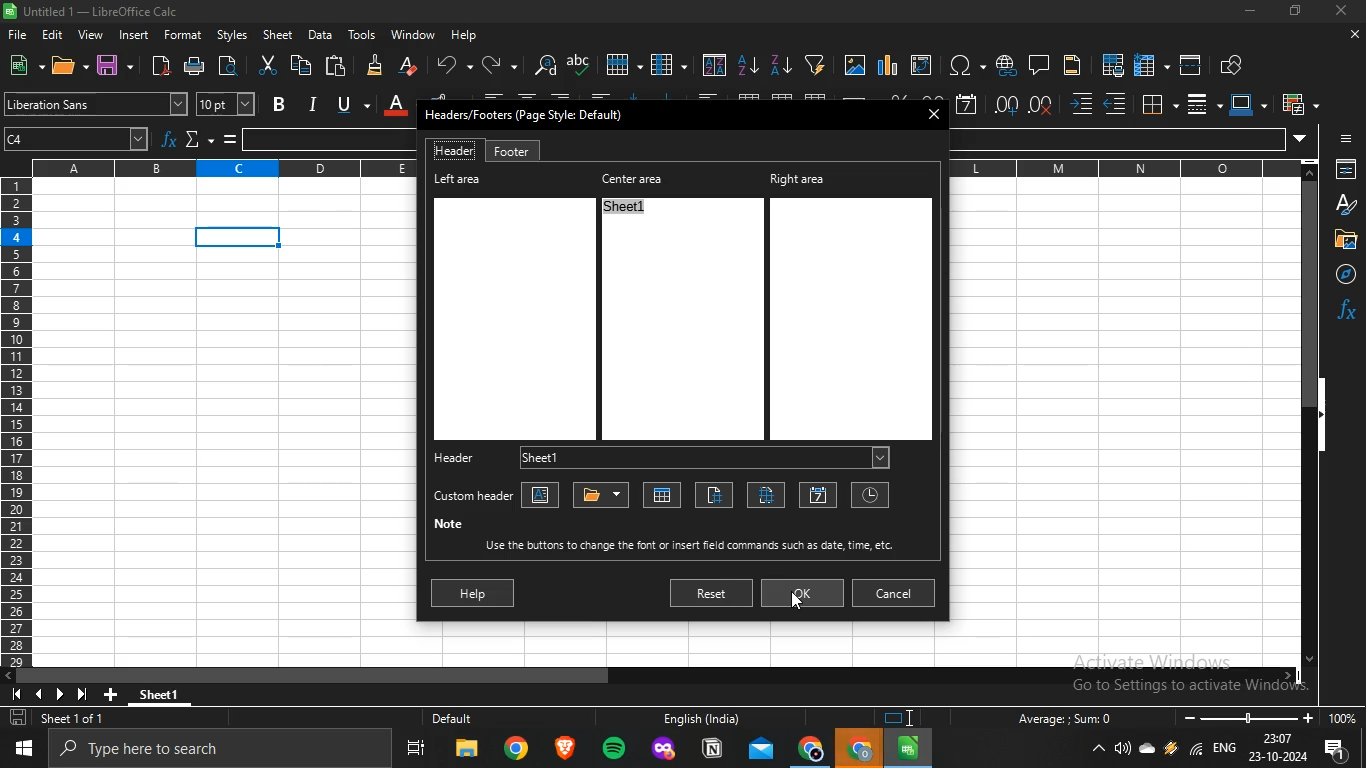 The height and width of the screenshot is (768, 1366). I want to click on icon, so click(55, 693).